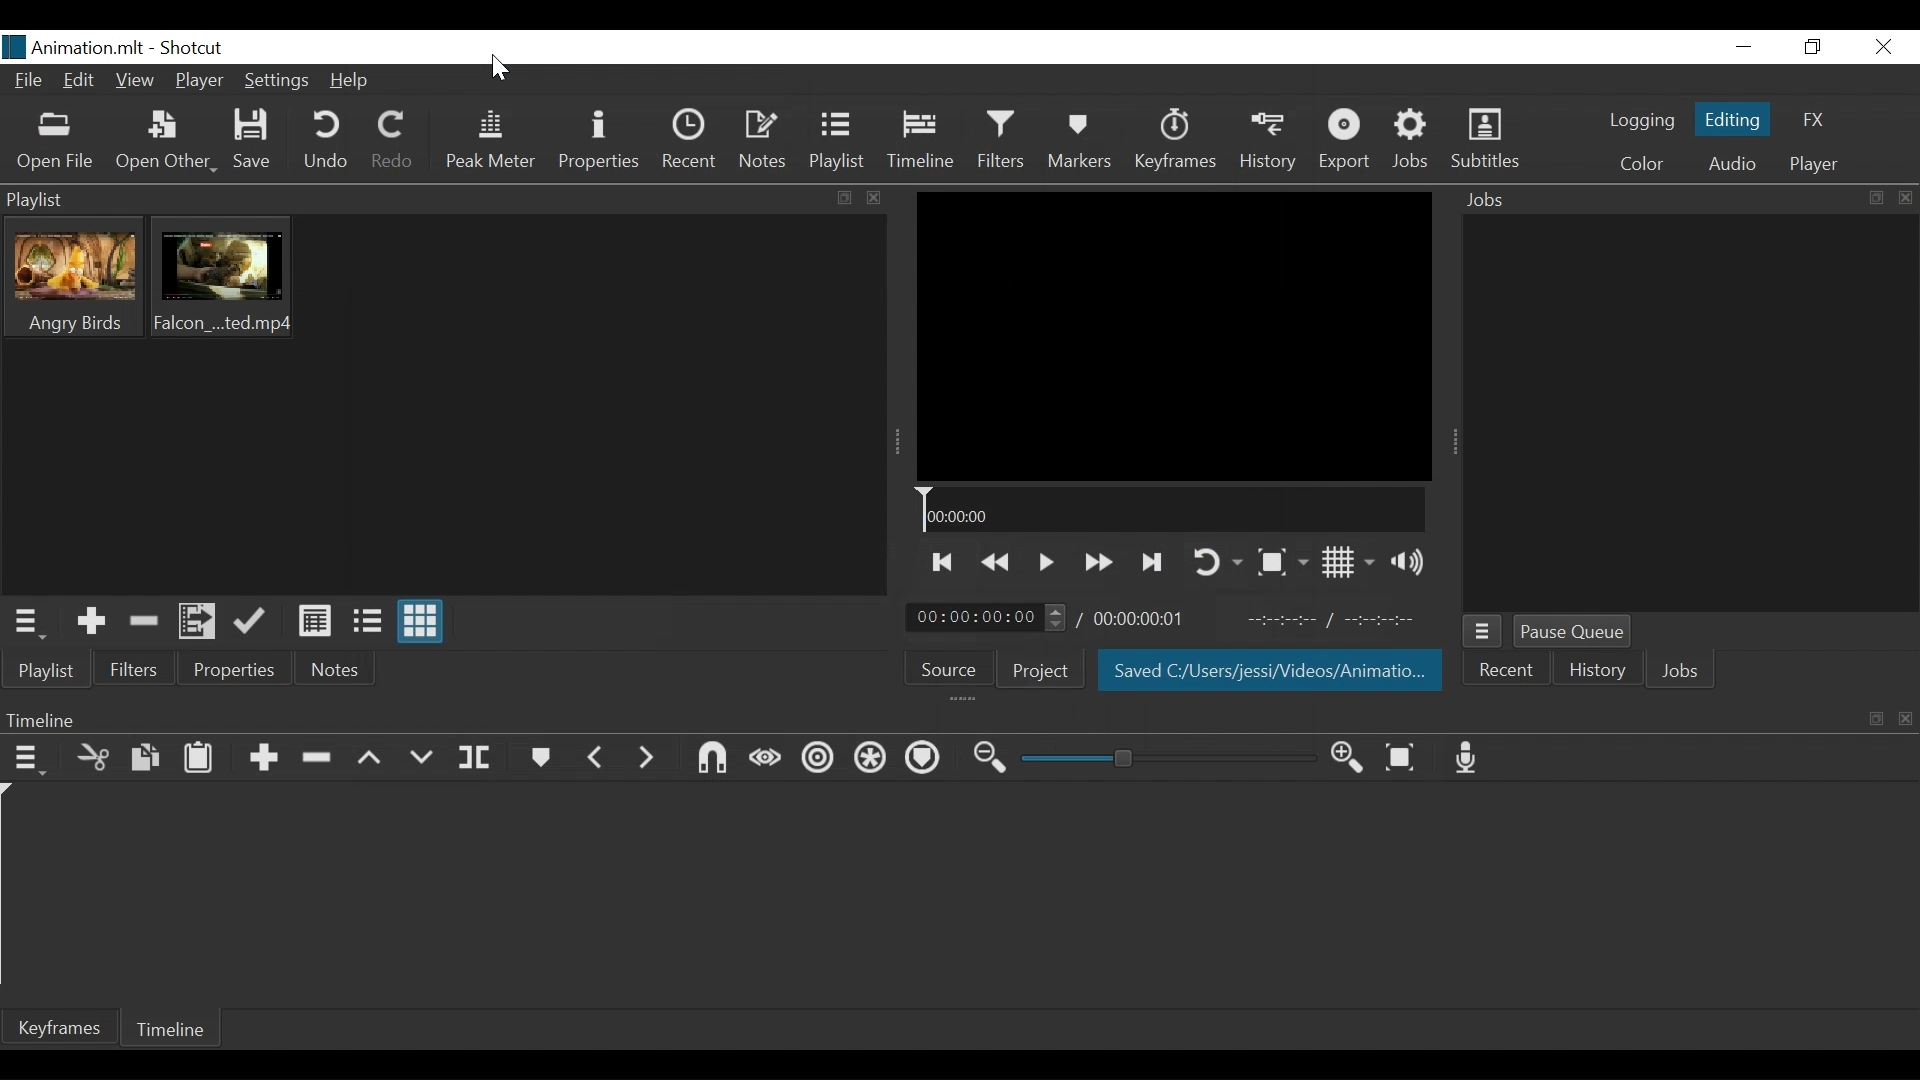 This screenshot has height=1080, width=1920. I want to click on Audio, so click(1730, 164).